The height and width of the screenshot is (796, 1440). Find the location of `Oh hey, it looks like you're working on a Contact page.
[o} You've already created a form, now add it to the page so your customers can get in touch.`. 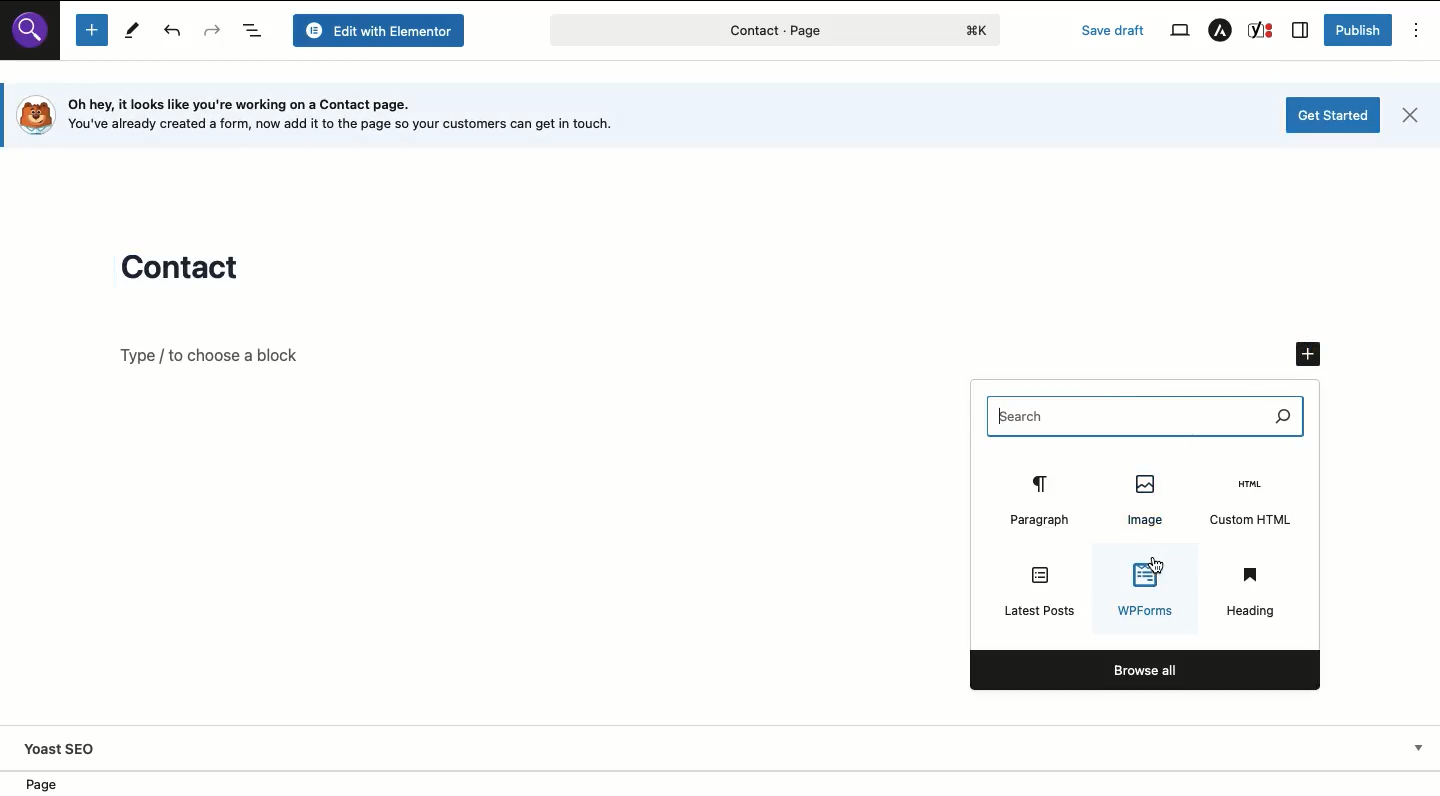

Oh hey, it looks like you're working on a Contact page.
[o} You've already created a form, now add it to the page so your customers can get in touch. is located at coordinates (352, 114).